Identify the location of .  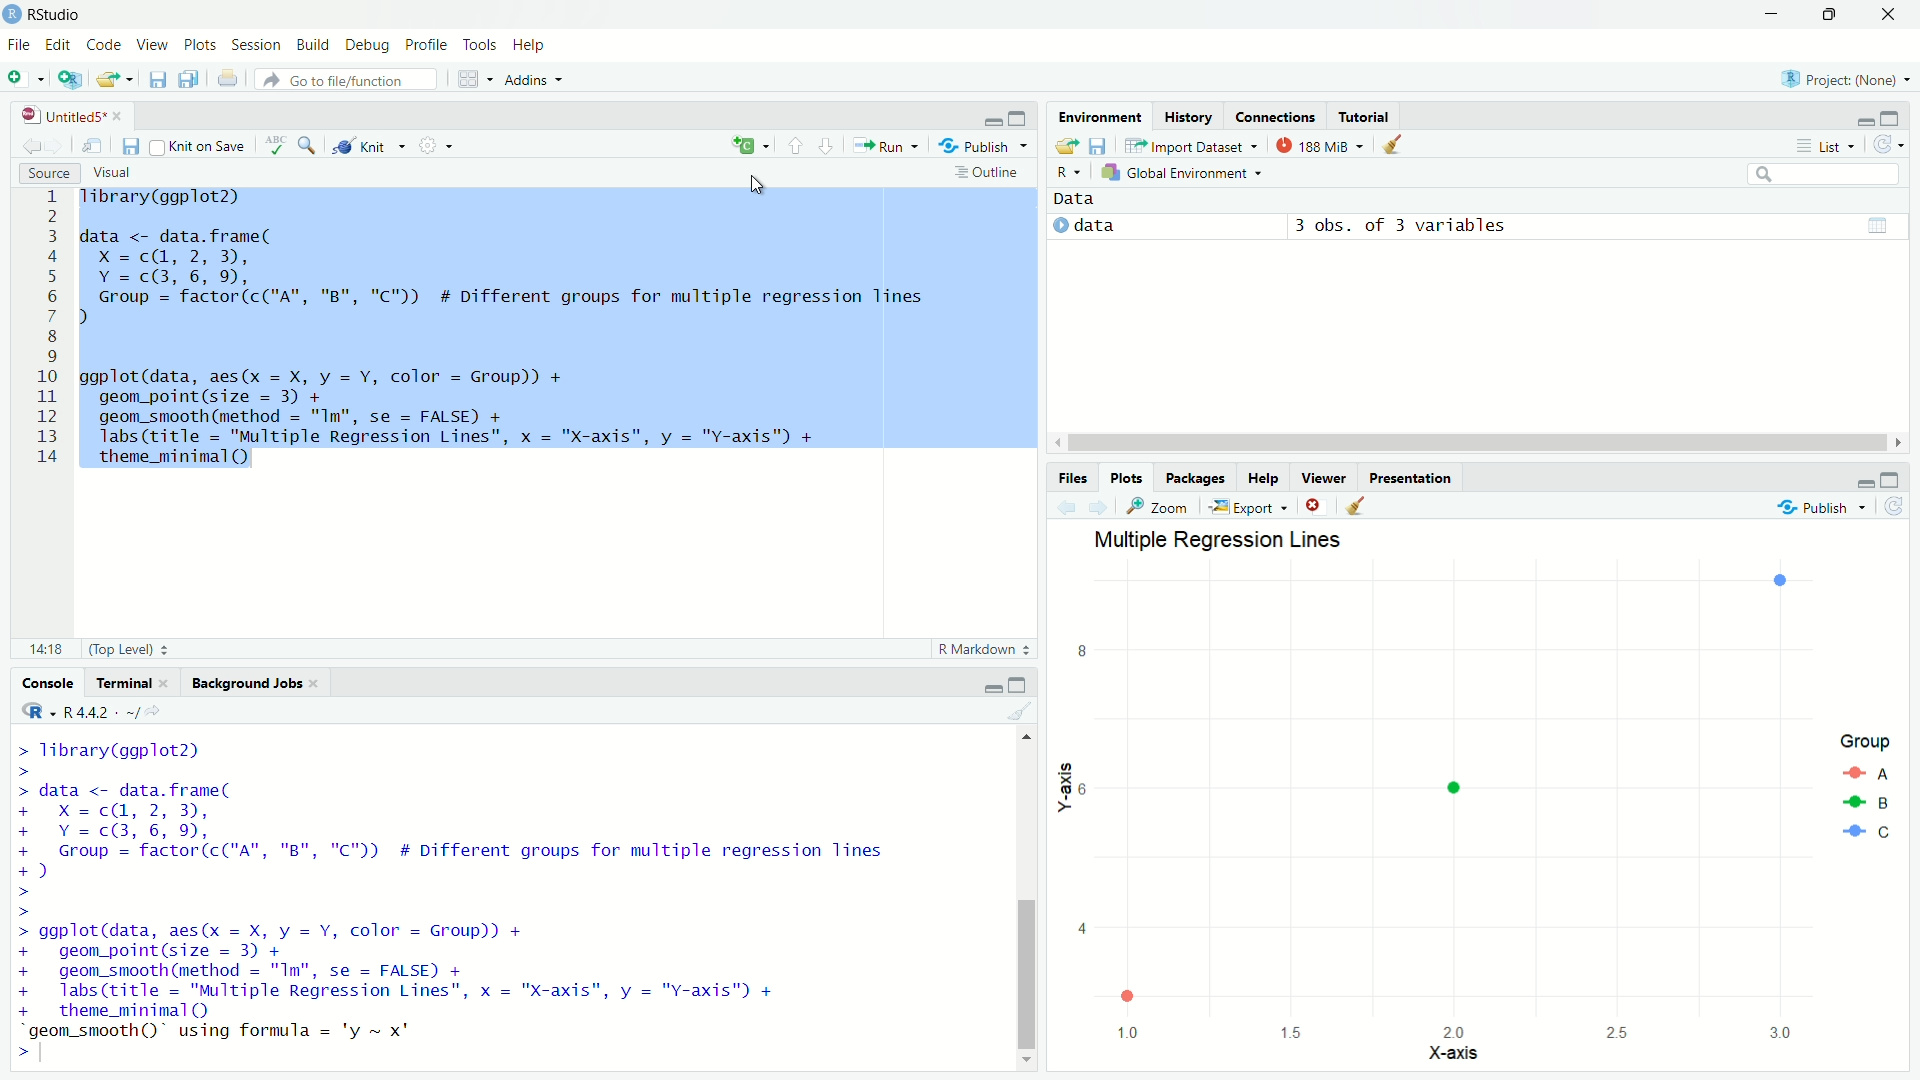
(1072, 476).